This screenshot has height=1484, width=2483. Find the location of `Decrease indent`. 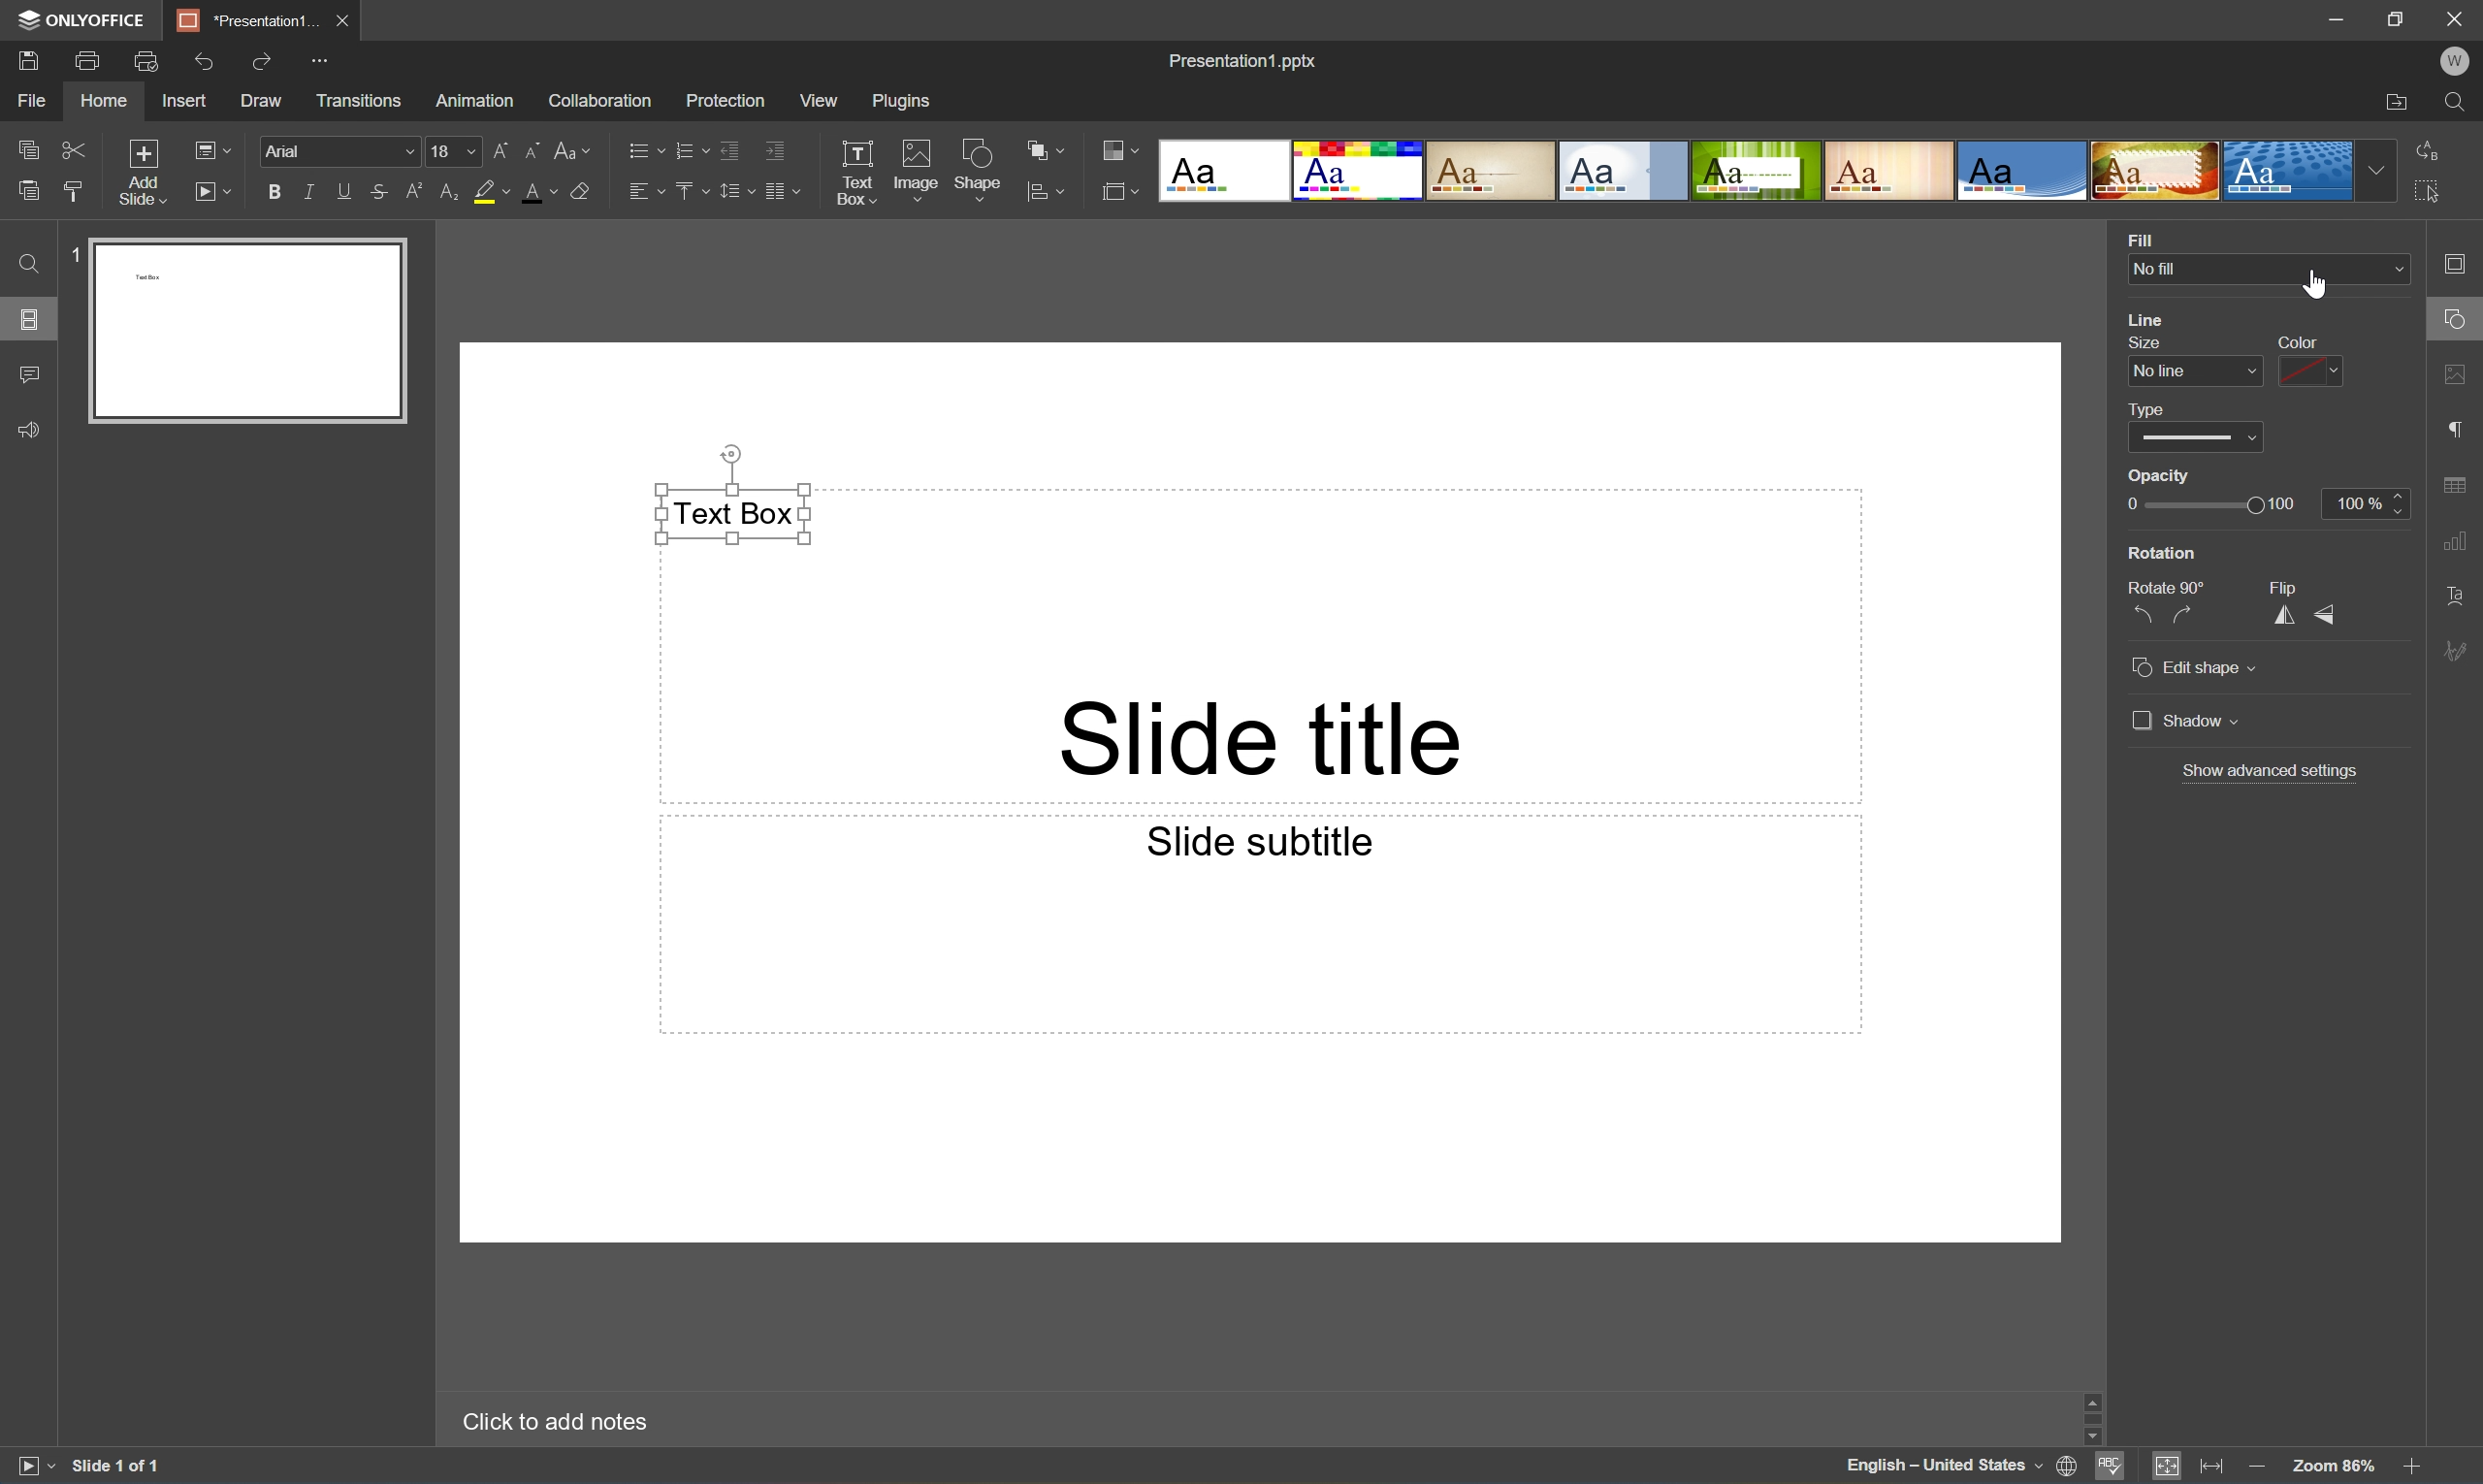

Decrease indent is located at coordinates (725, 149).